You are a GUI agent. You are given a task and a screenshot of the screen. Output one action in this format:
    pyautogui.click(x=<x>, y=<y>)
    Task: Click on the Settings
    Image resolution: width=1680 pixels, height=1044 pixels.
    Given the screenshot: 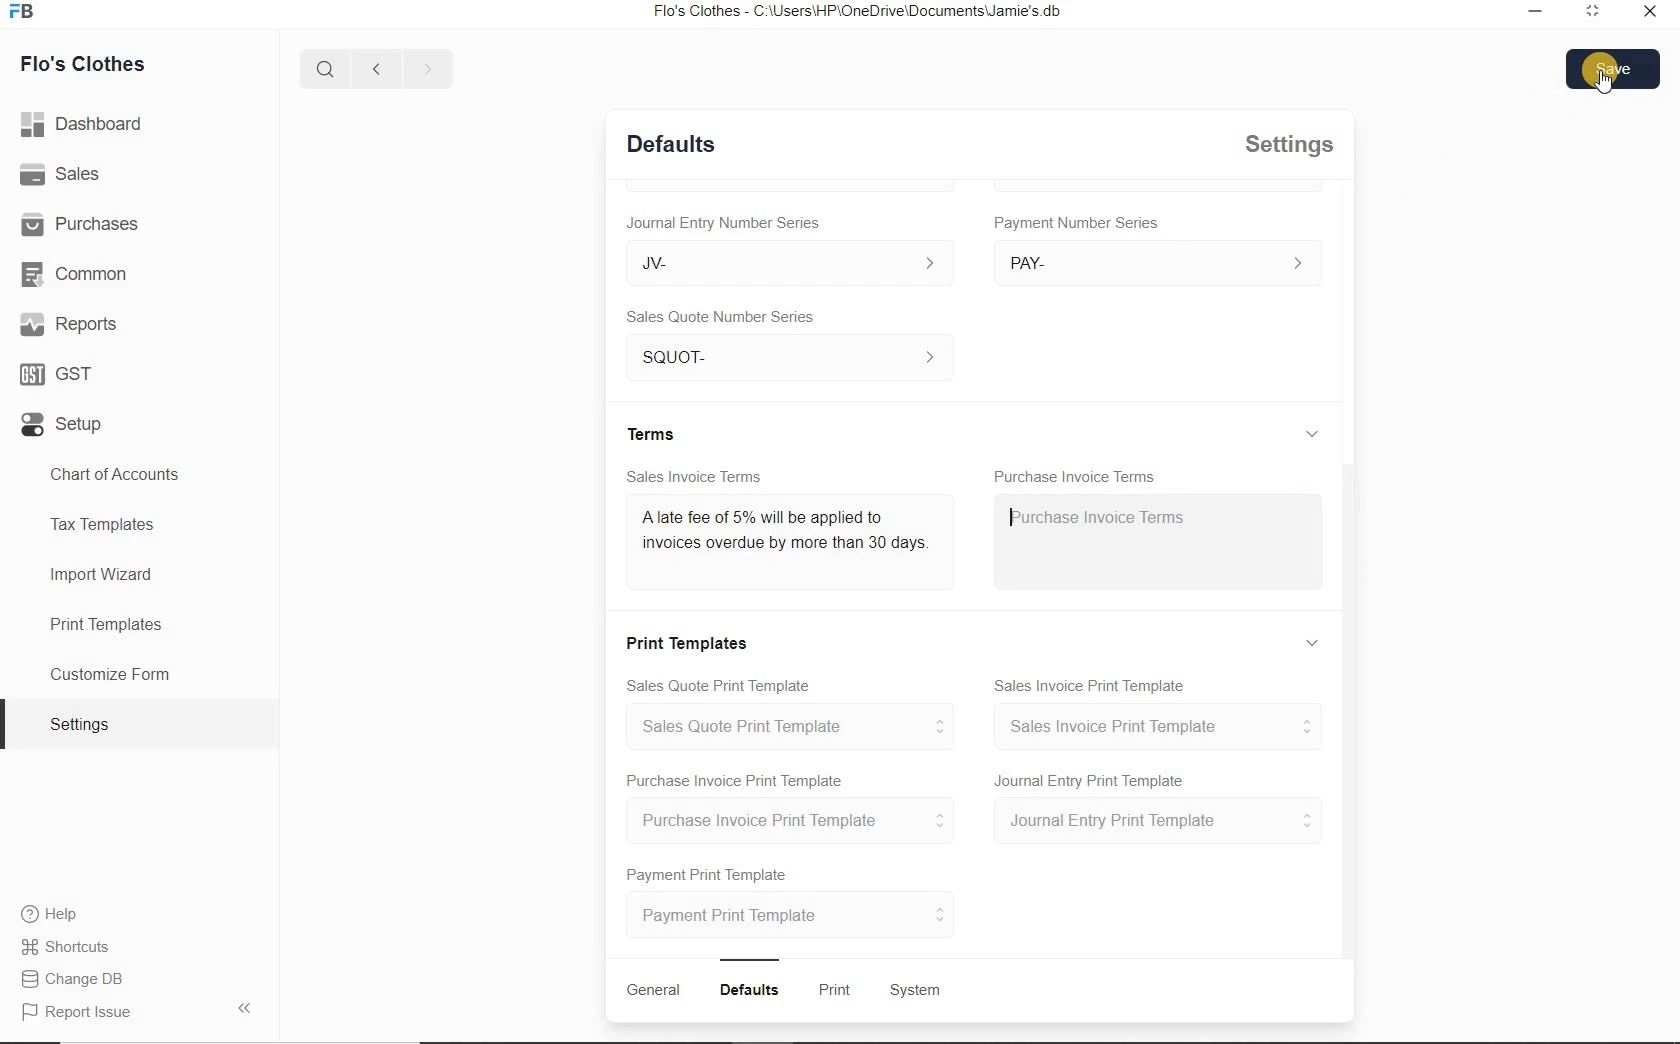 What is the action you would take?
    pyautogui.click(x=1292, y=144)
    